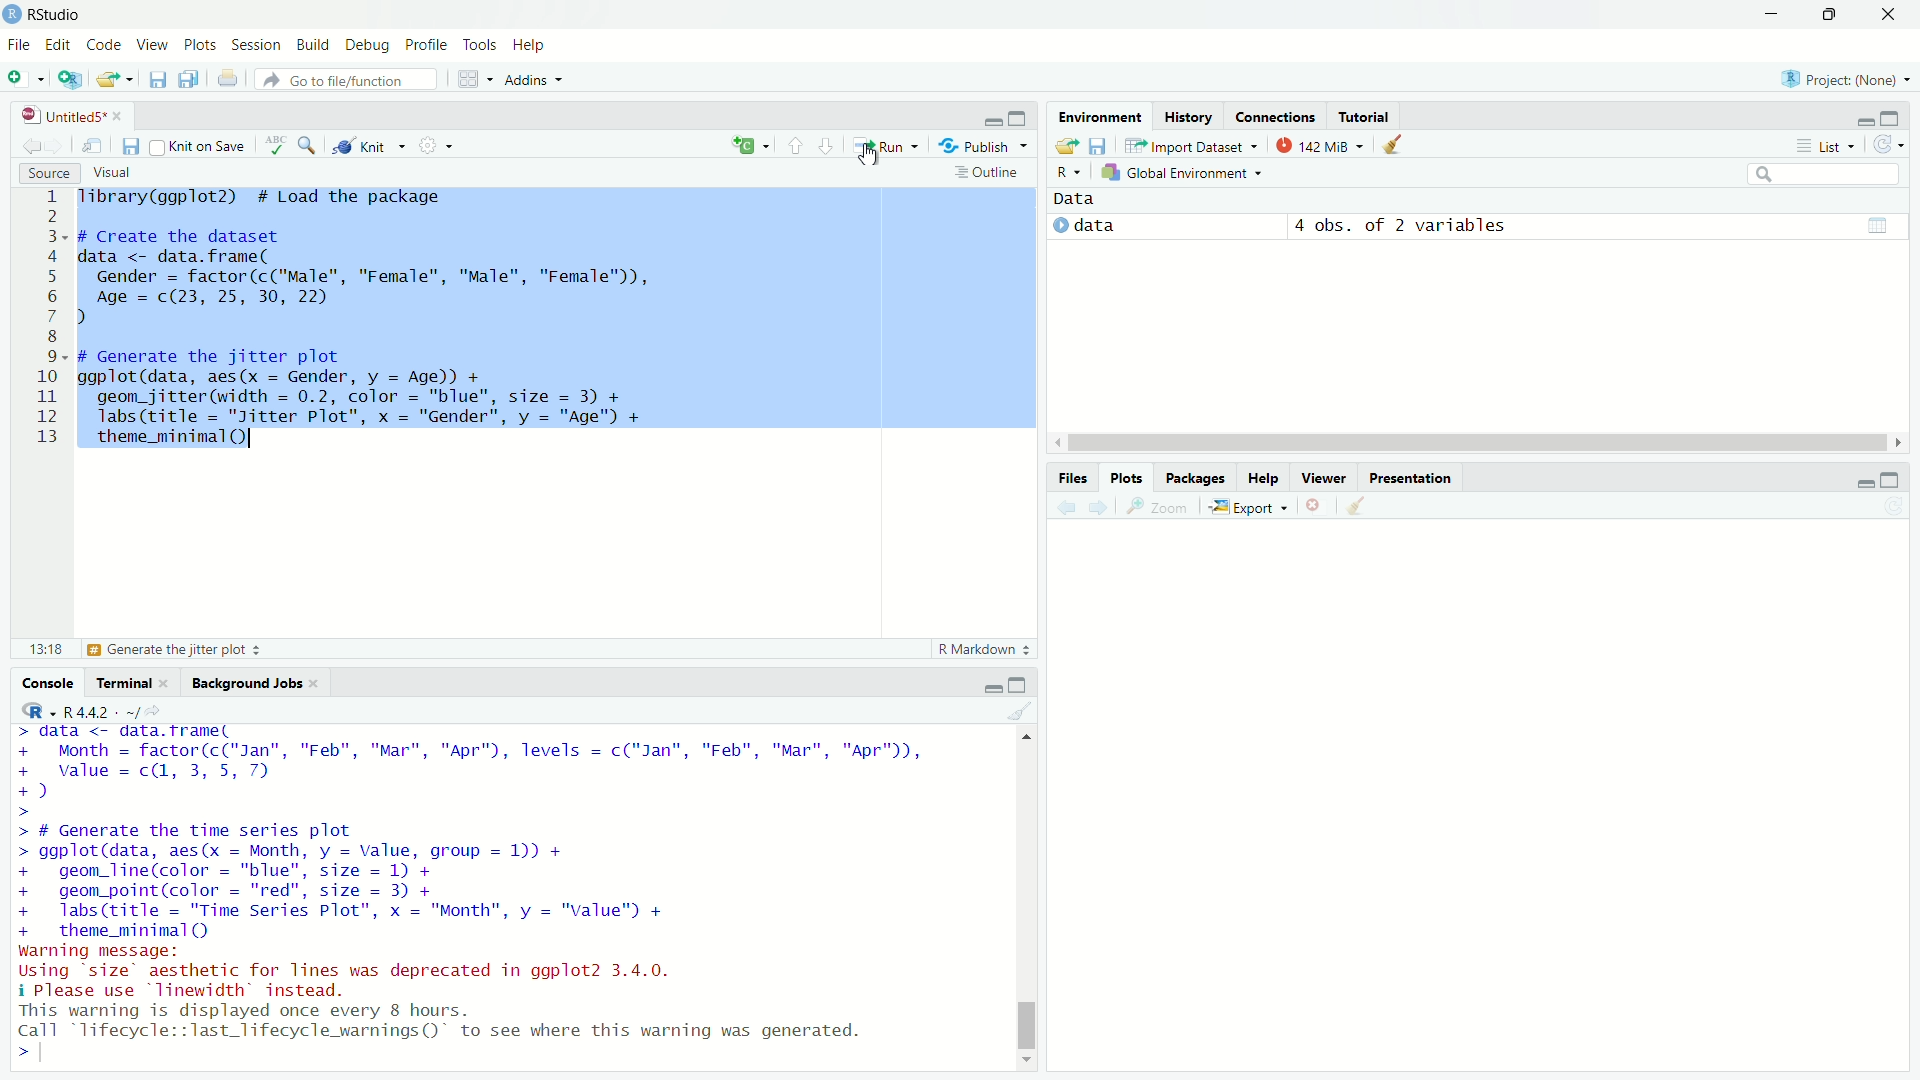 The width and height of the screenshot is (1920, 1080). What do you see at coordinates (382, 882) in the screenshot?
I see `code to generate the time series plot` at bounding box center [382, 882].